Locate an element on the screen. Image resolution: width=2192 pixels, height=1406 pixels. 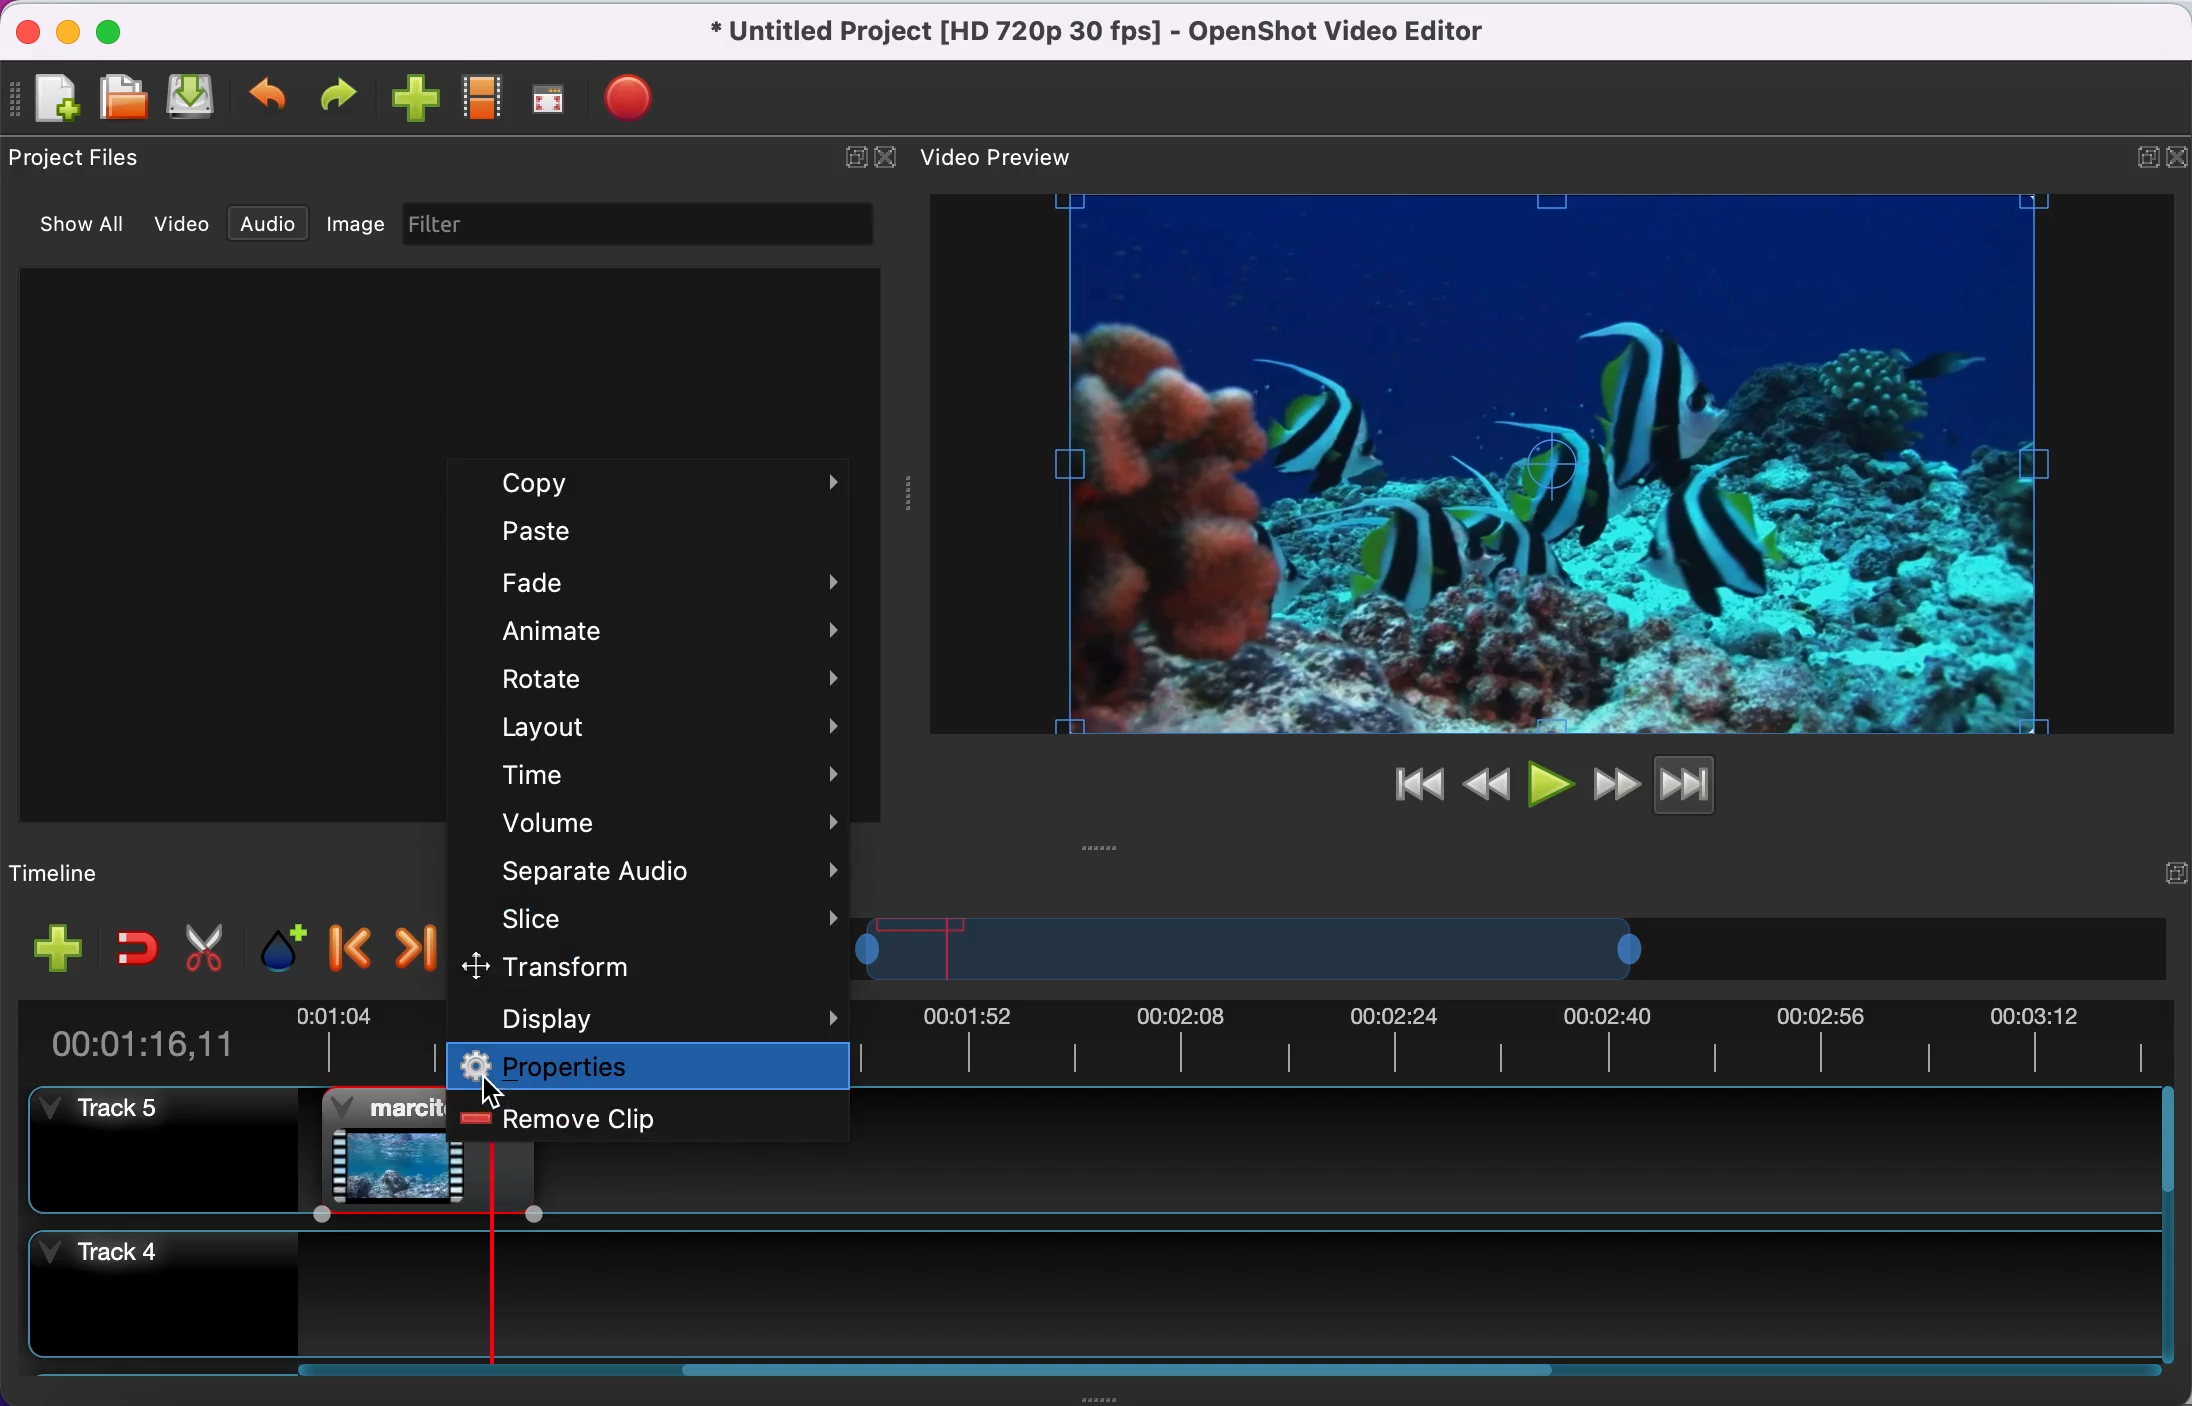
close is located at coordinates (886, 159).